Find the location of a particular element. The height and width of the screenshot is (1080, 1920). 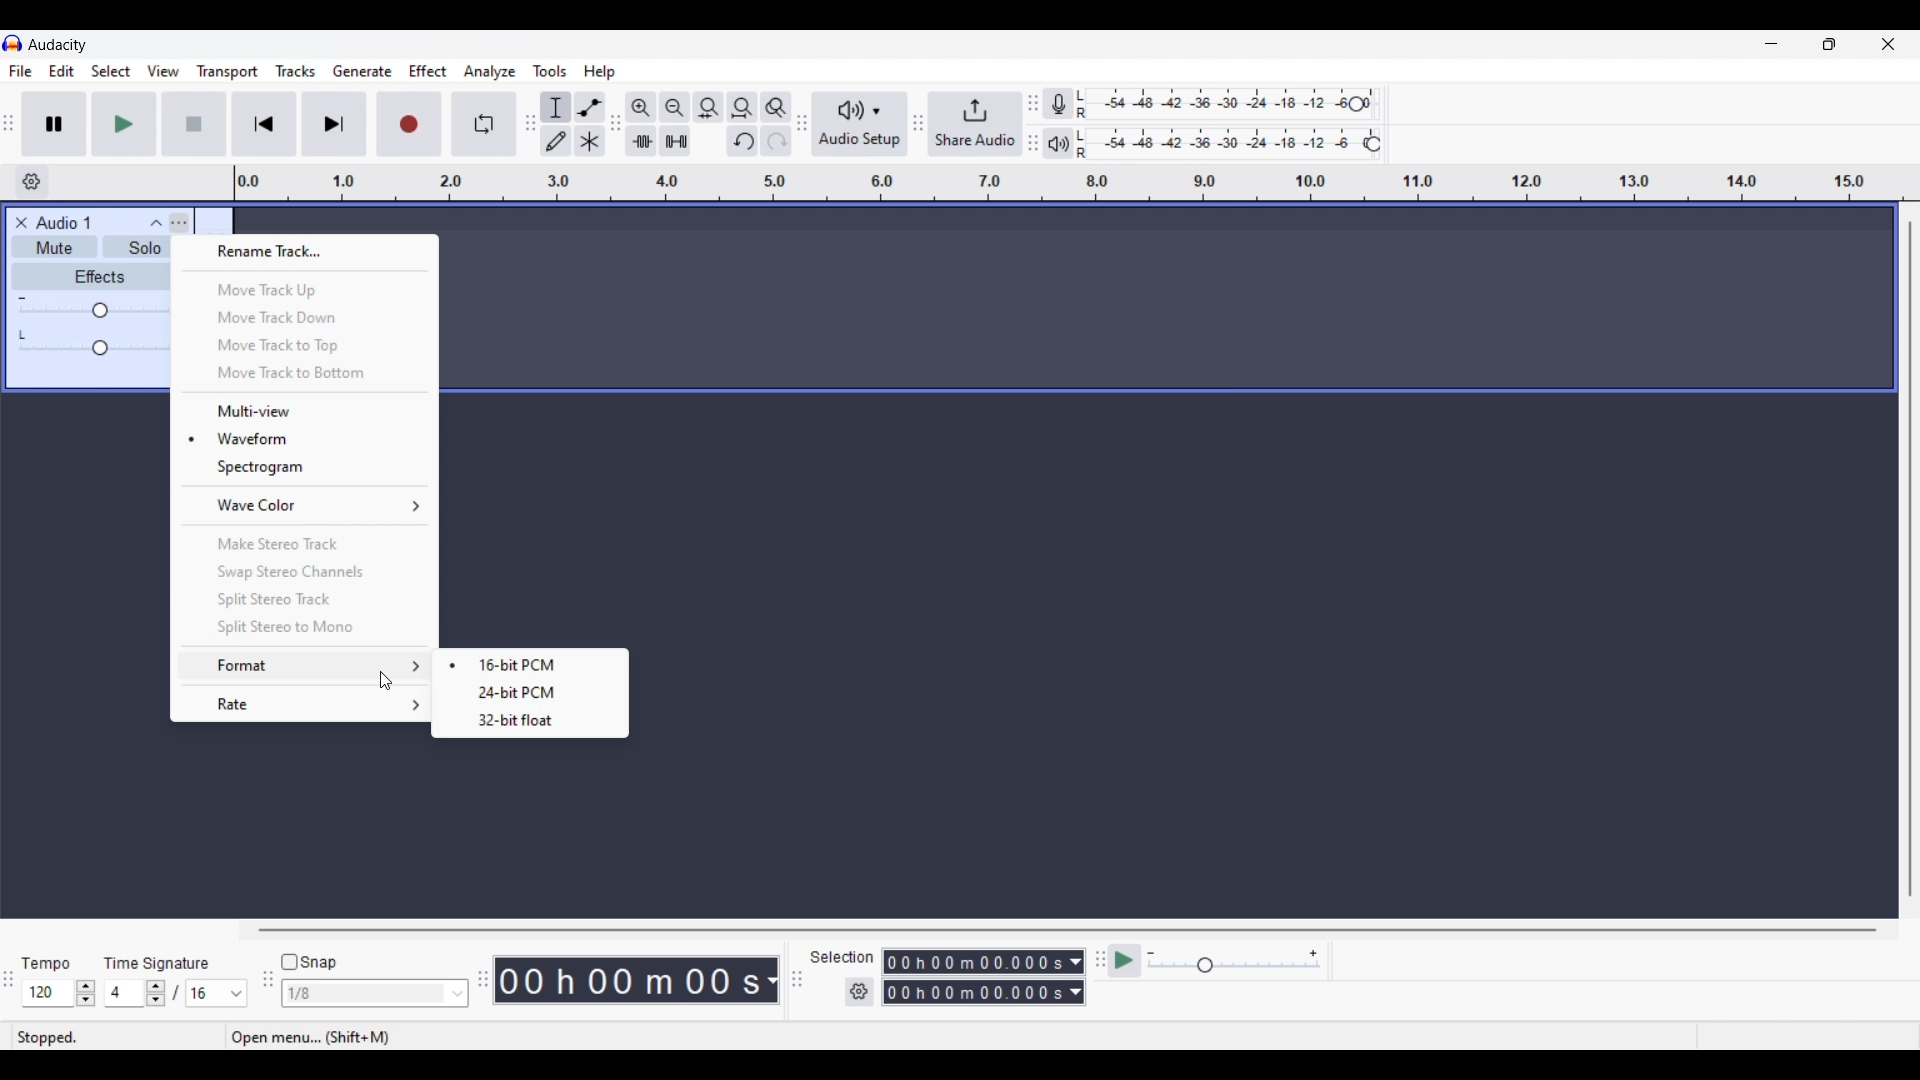

Rate options is located at coordinates (305, 704).